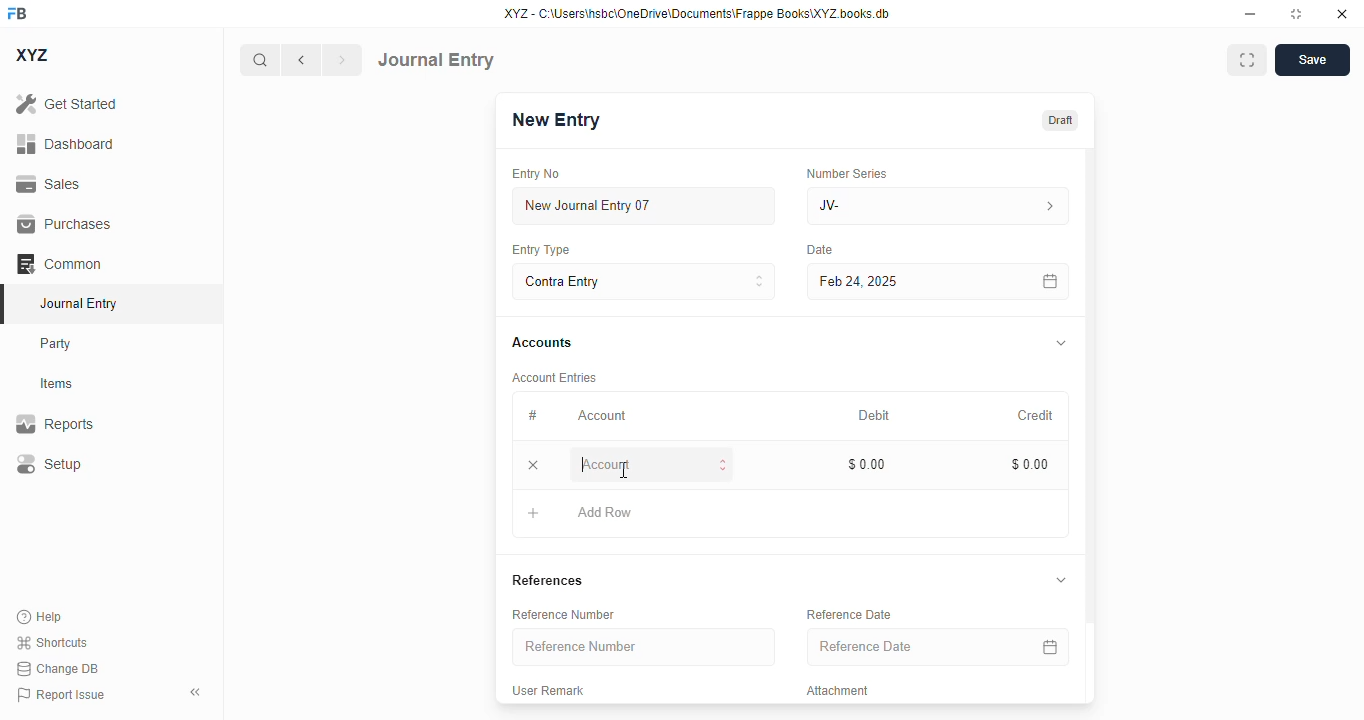 The image size is (1364, 720). What do you see at coordinates (556, 377) in the screenshot?
I see `account entries` at bounding box center [556, 377].